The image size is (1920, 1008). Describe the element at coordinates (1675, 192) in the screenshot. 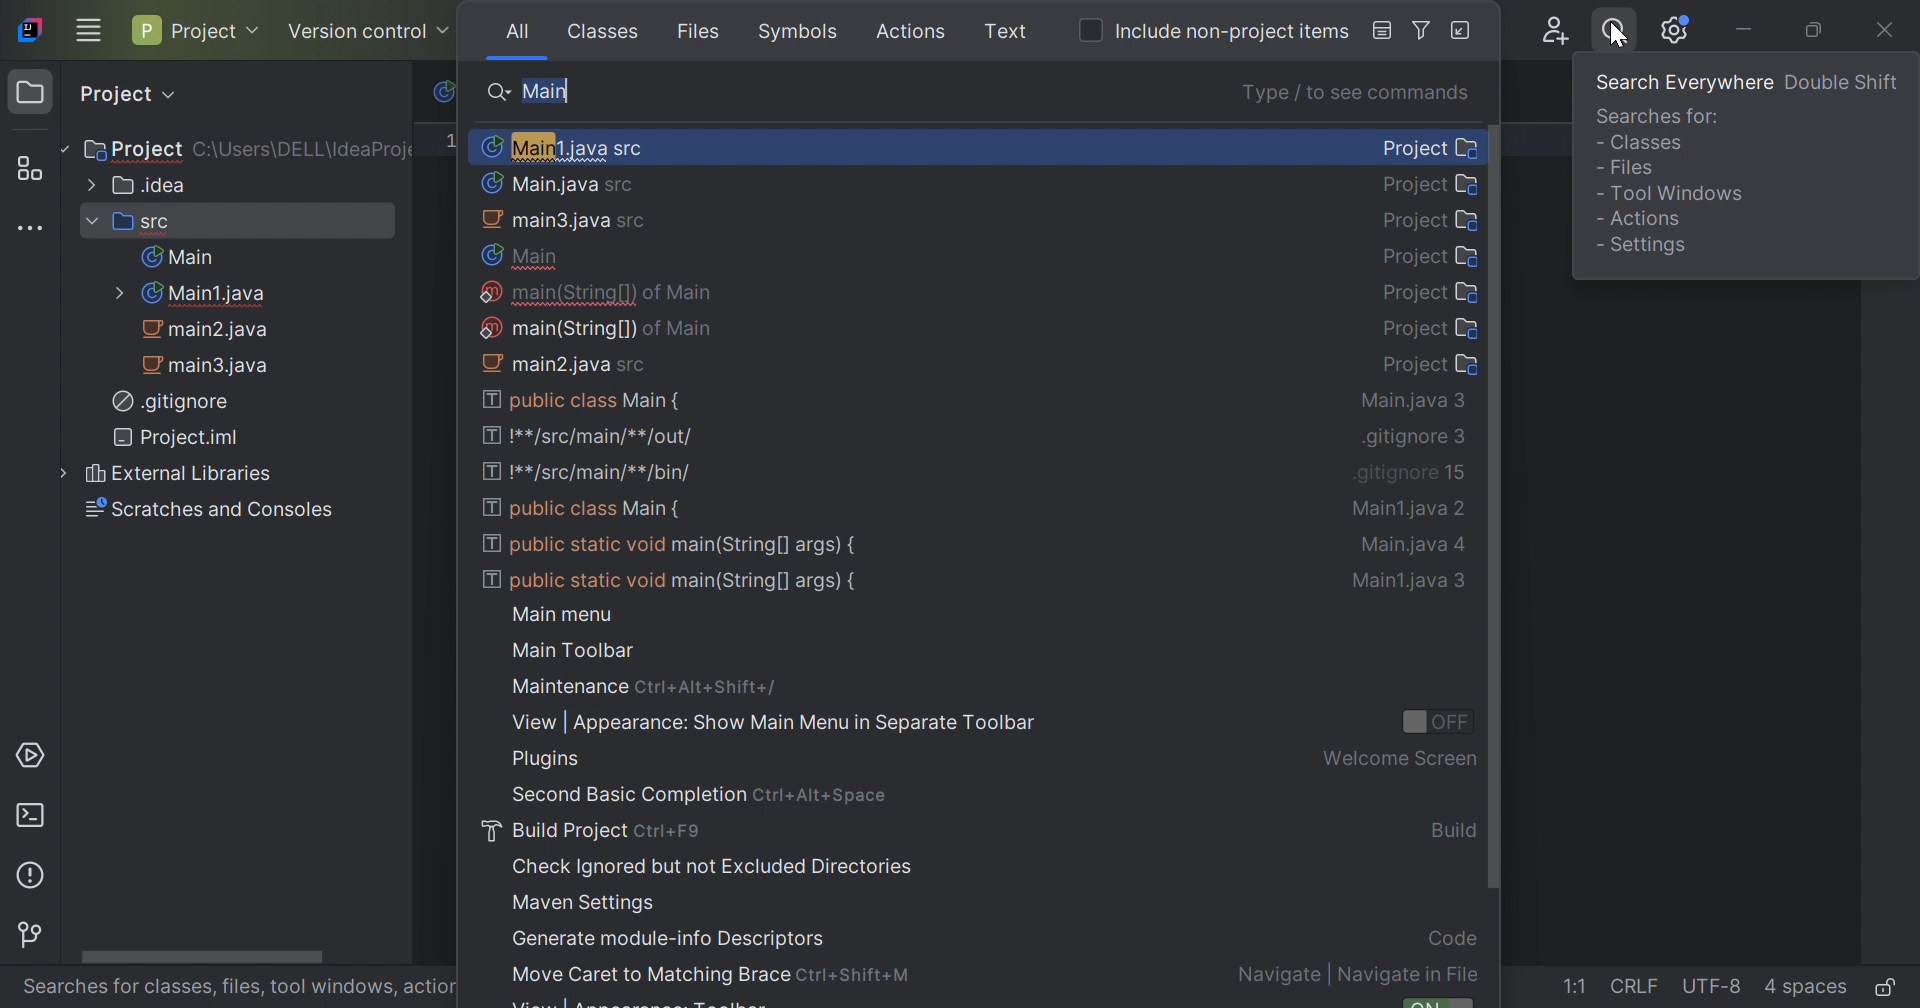

I see `Tool Windows` at that location.